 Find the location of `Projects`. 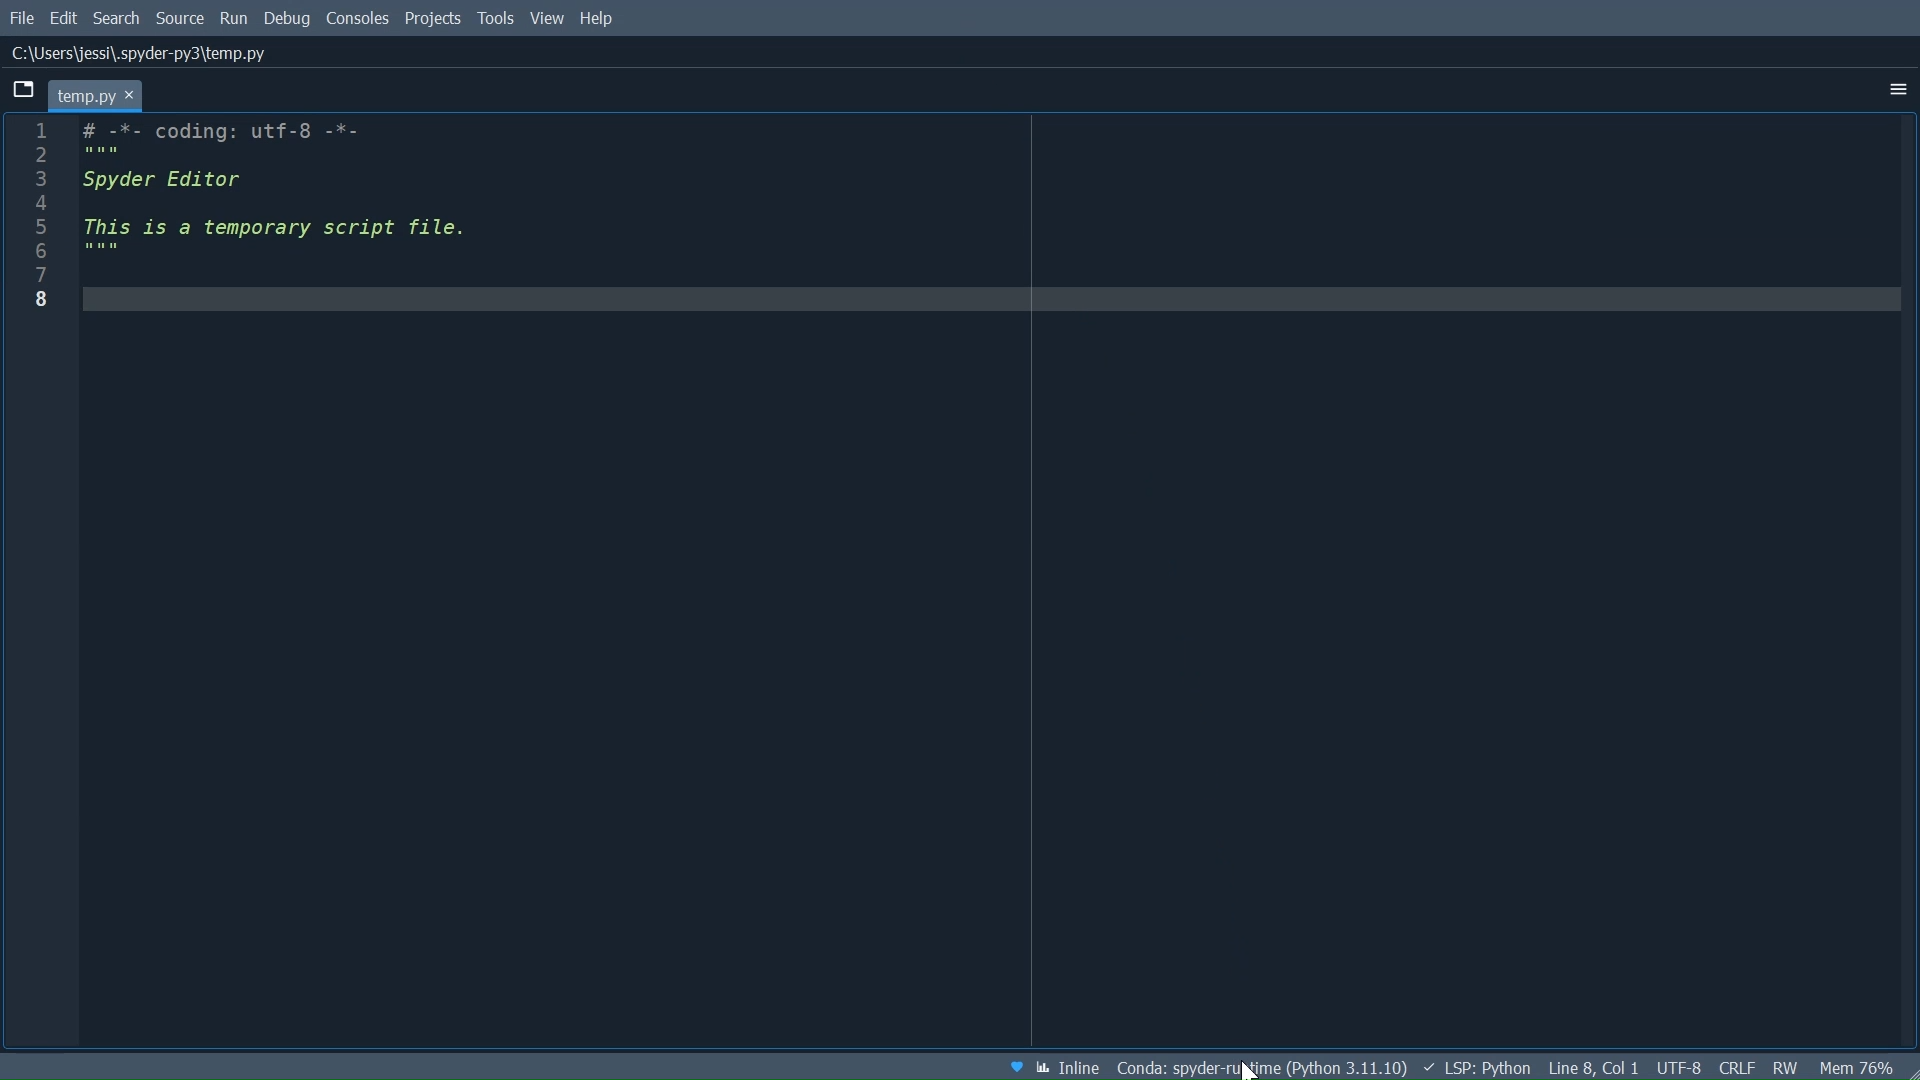

Projects is located at coordinates (434, 19).